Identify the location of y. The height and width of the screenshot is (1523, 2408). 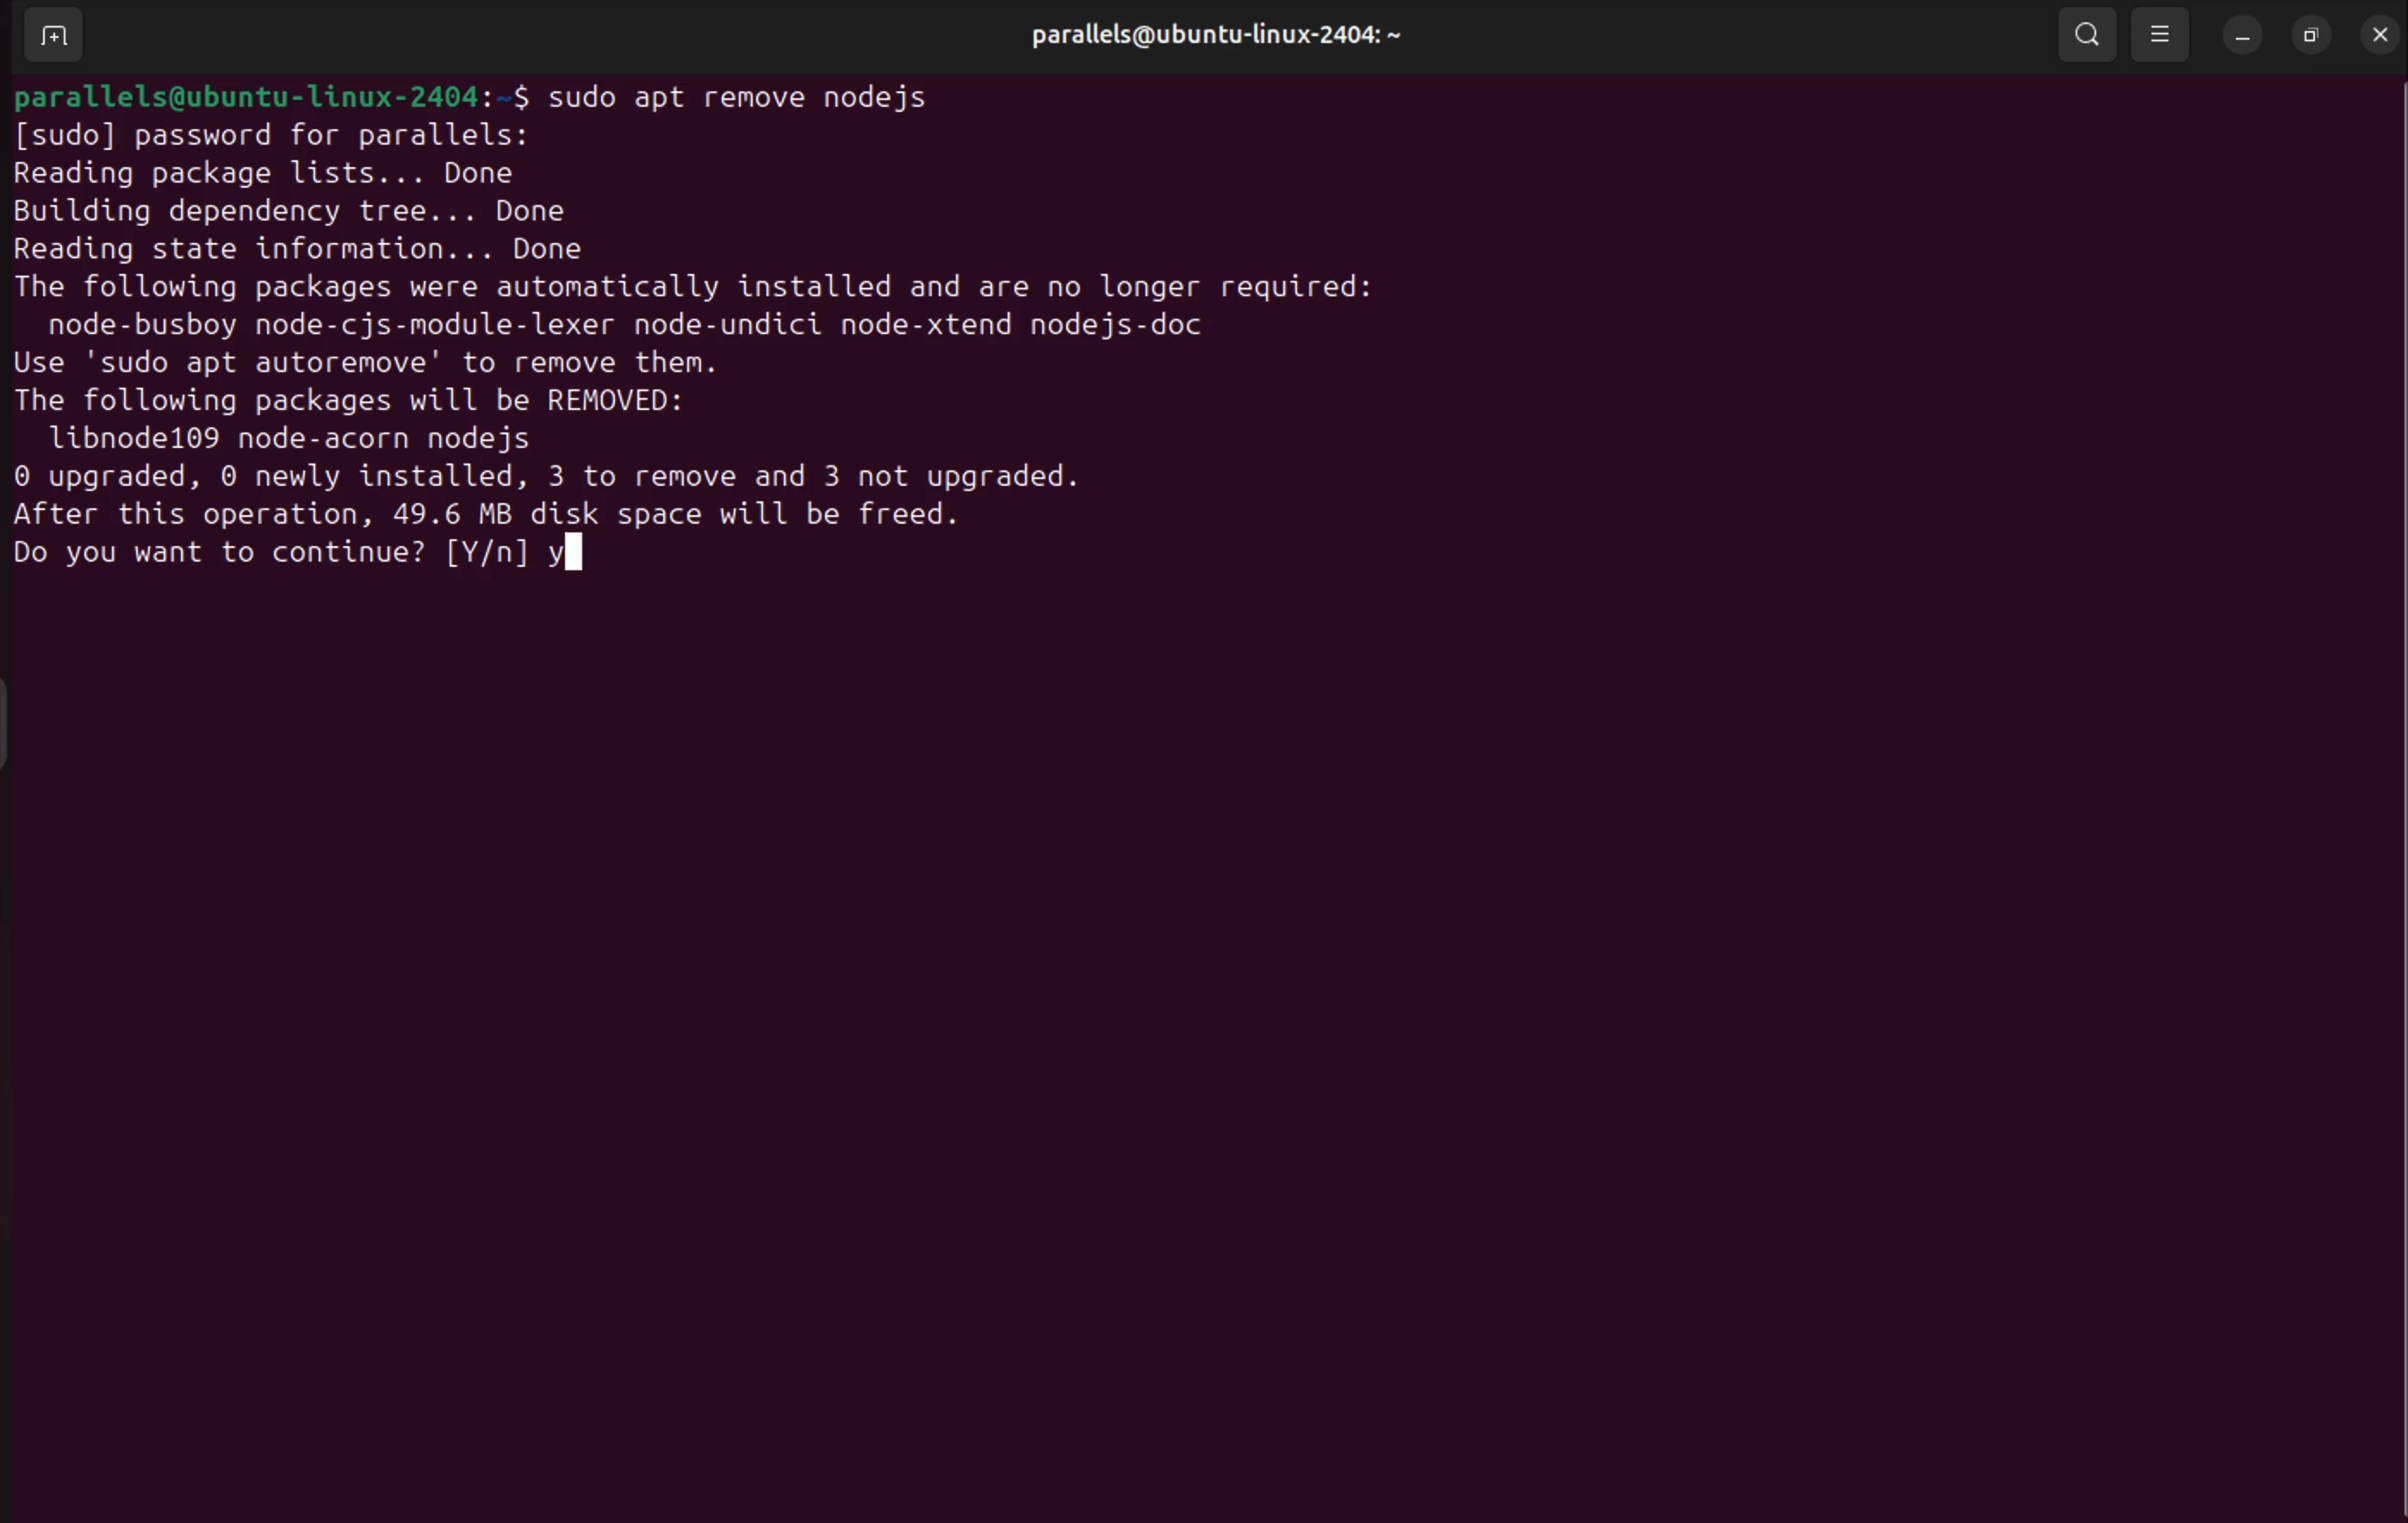
(569, 559).